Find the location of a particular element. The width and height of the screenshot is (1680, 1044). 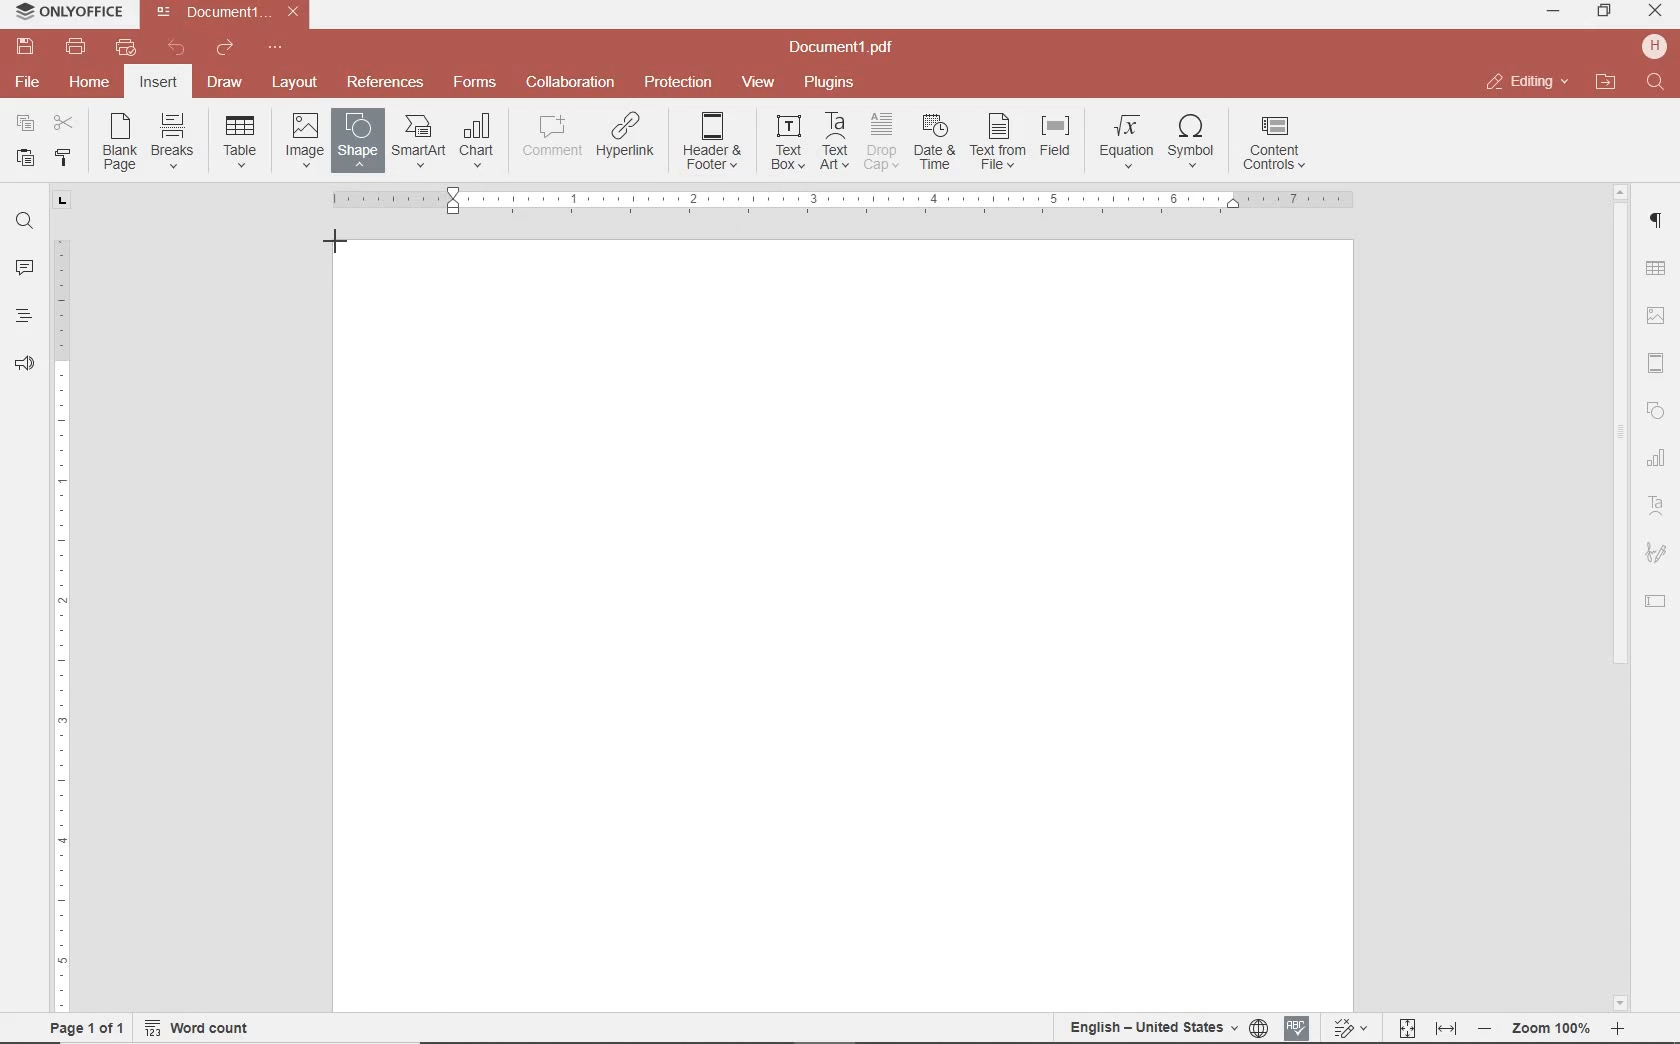

collaboration is located at coordinates (570, 83).